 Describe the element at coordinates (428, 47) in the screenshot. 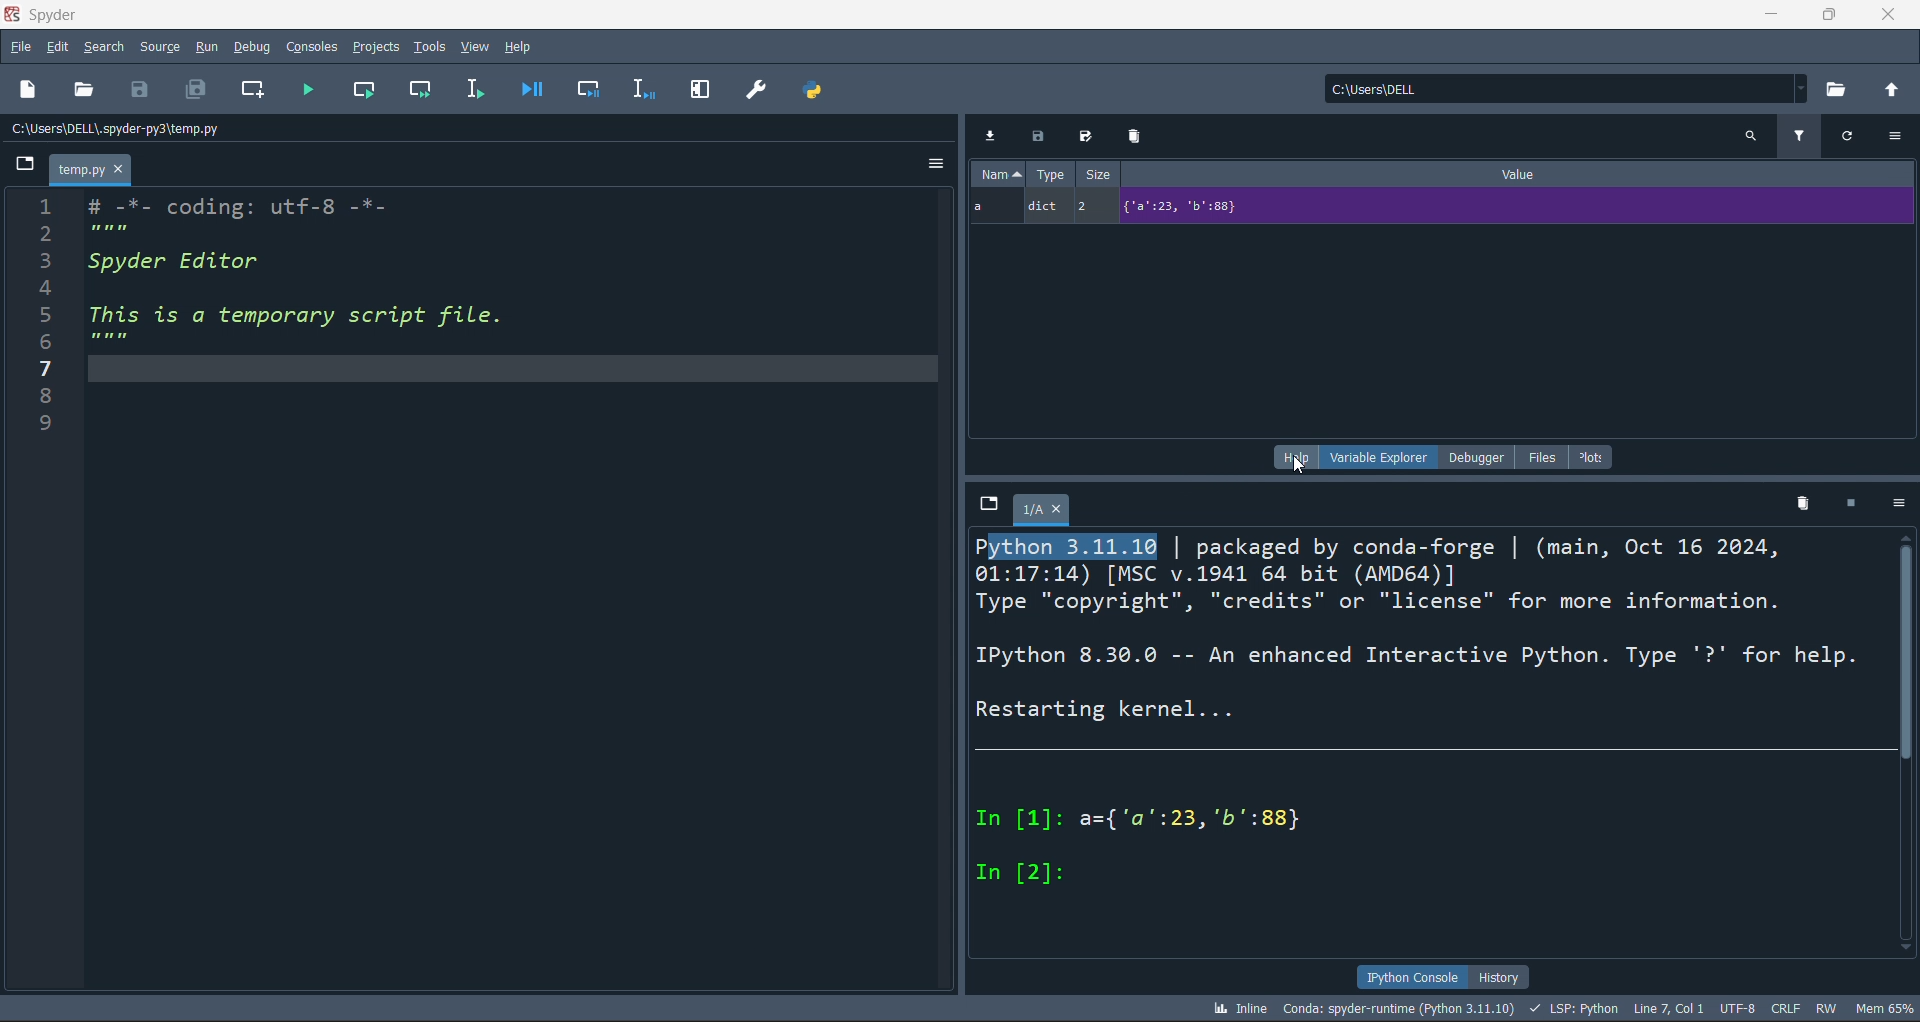

I see `tools` at that location.